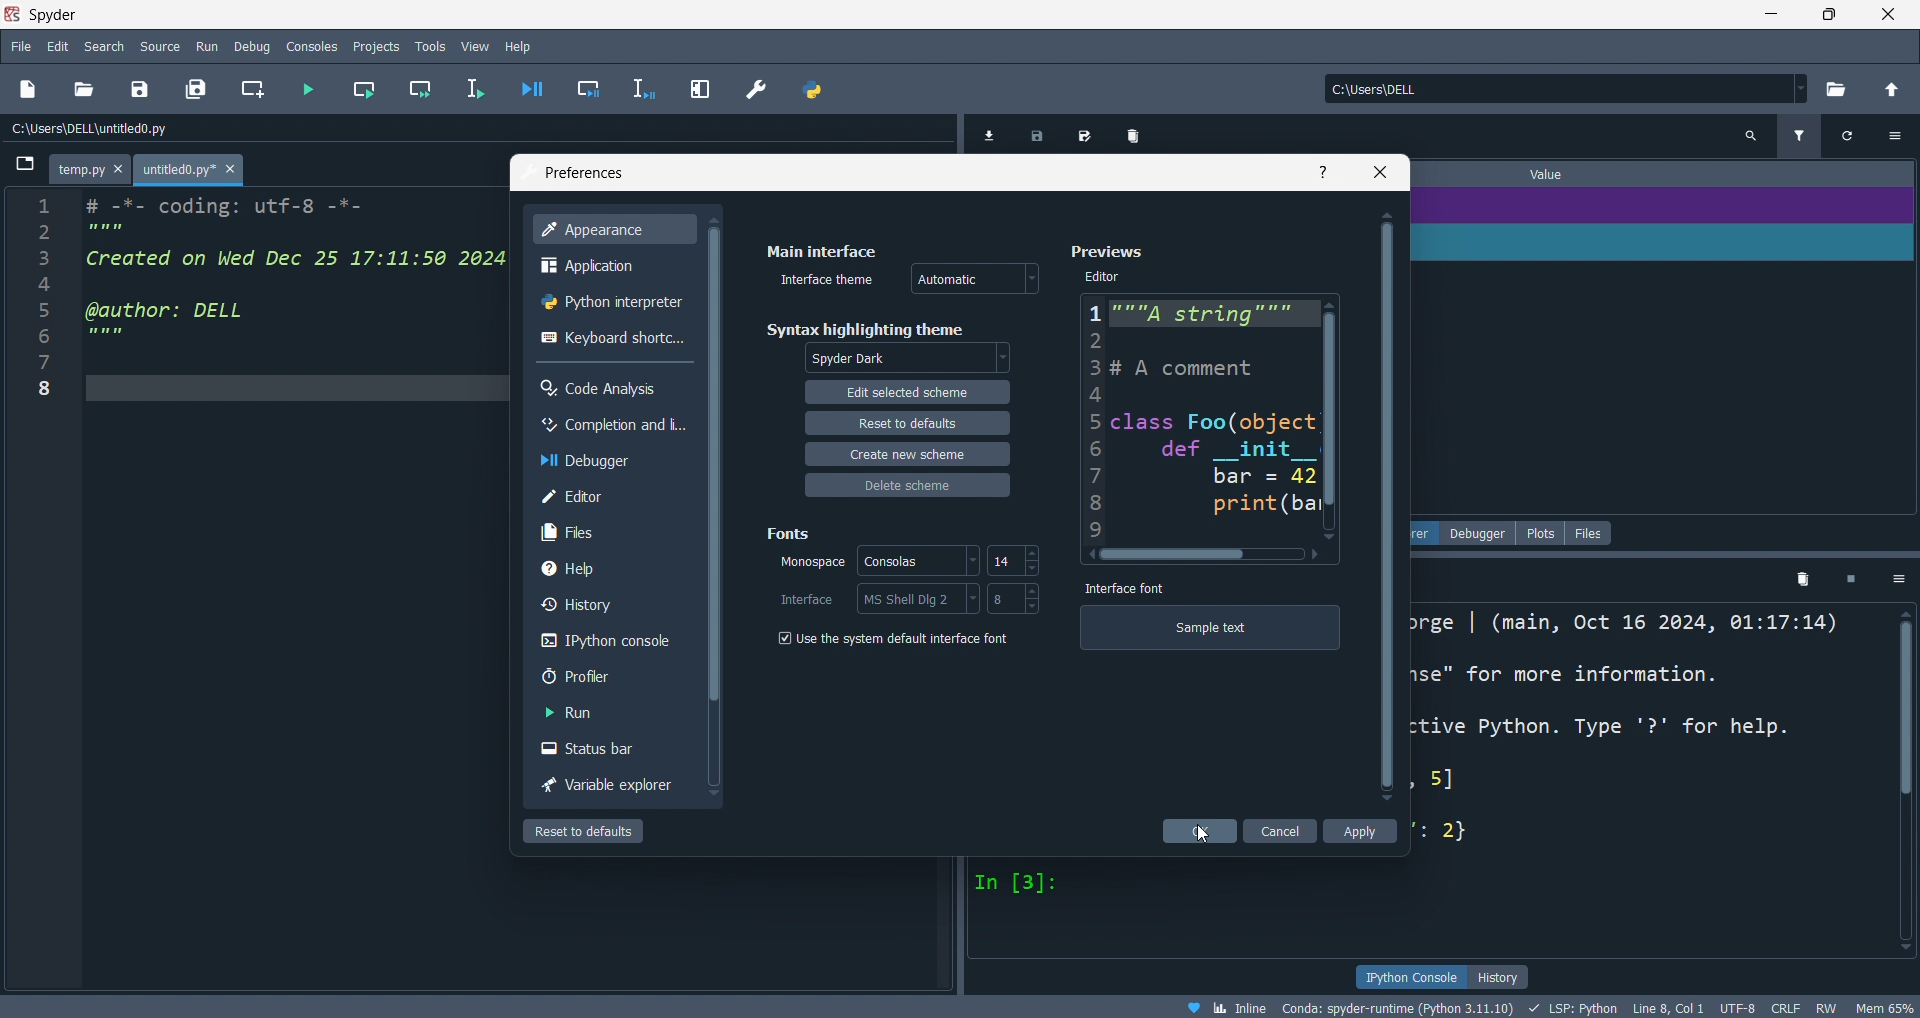  Describe the element at coordinates (1144, 587) in the screenshot. I see `Interface font` at that location.